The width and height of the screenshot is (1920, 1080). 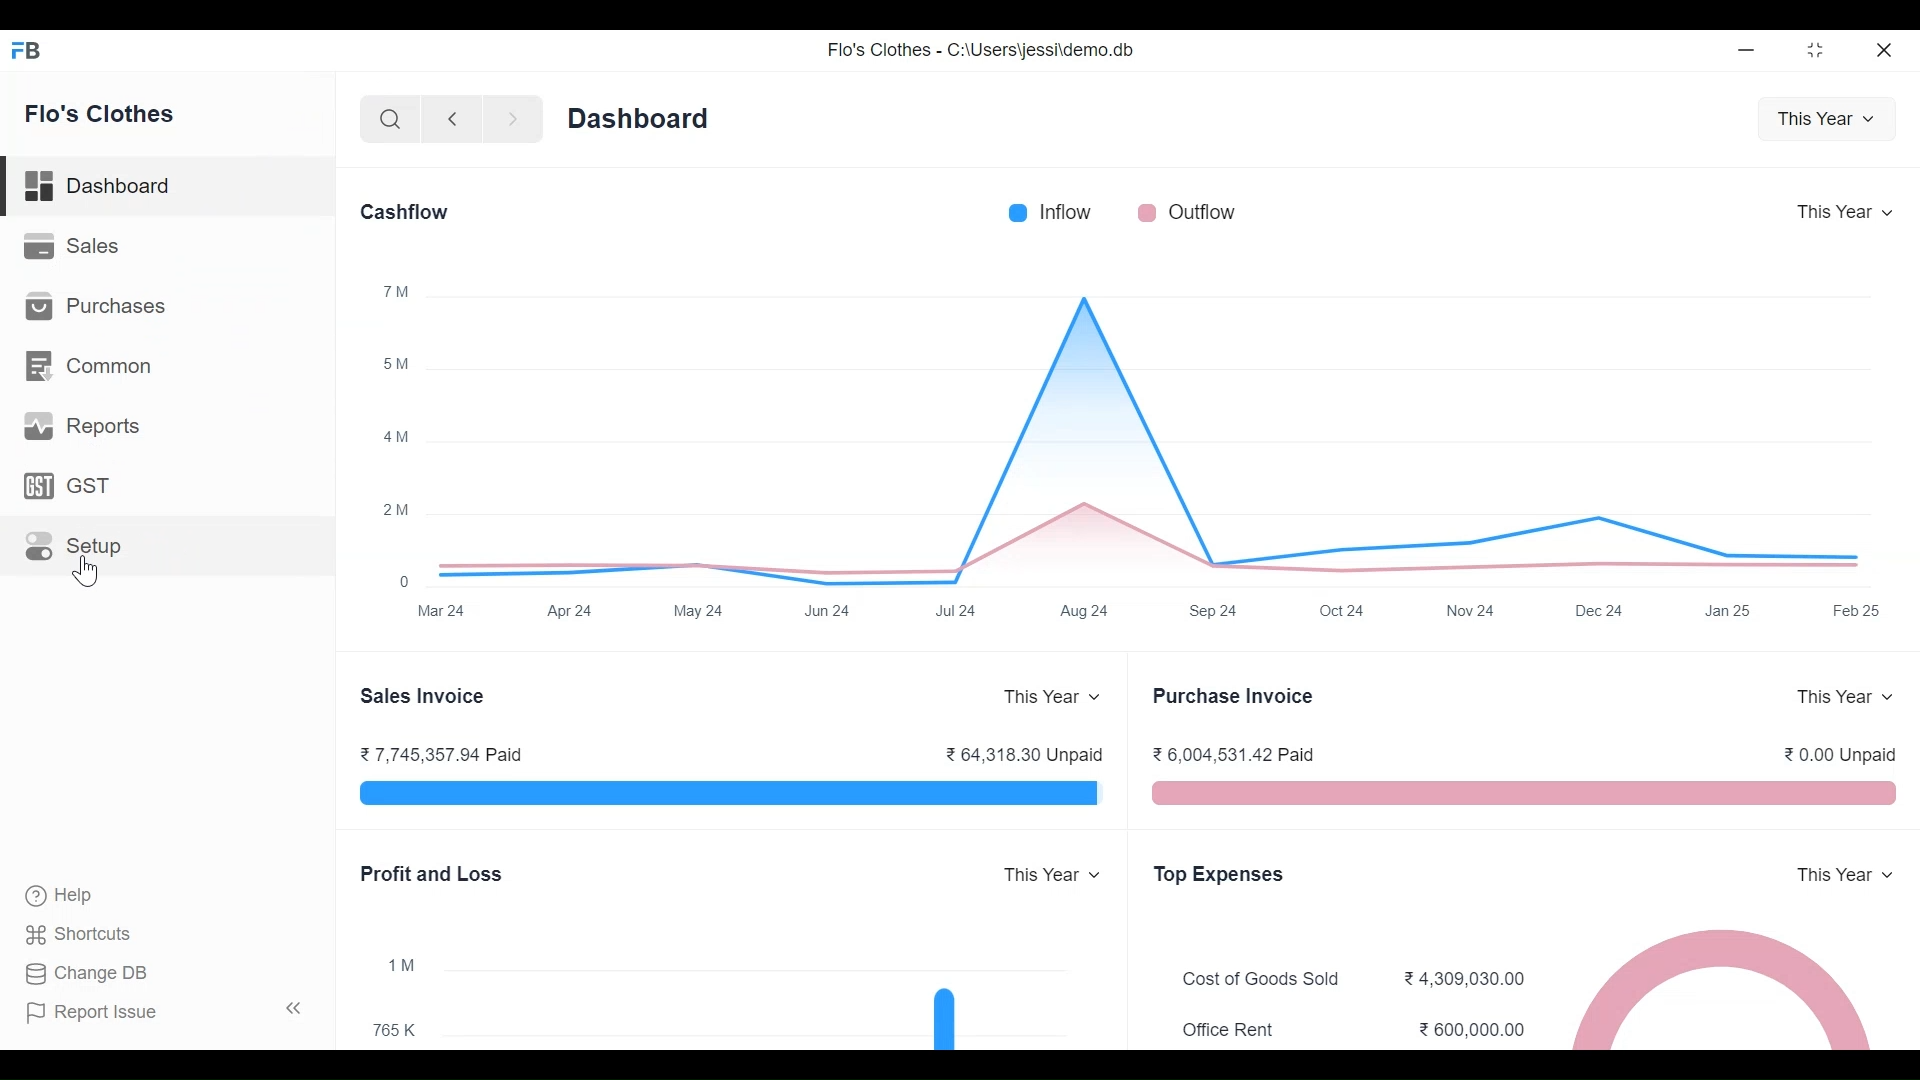 What do you see at coordinates (440, 610) in the screenshot?
I see `Mar 24` at bounding box center [440, 610].